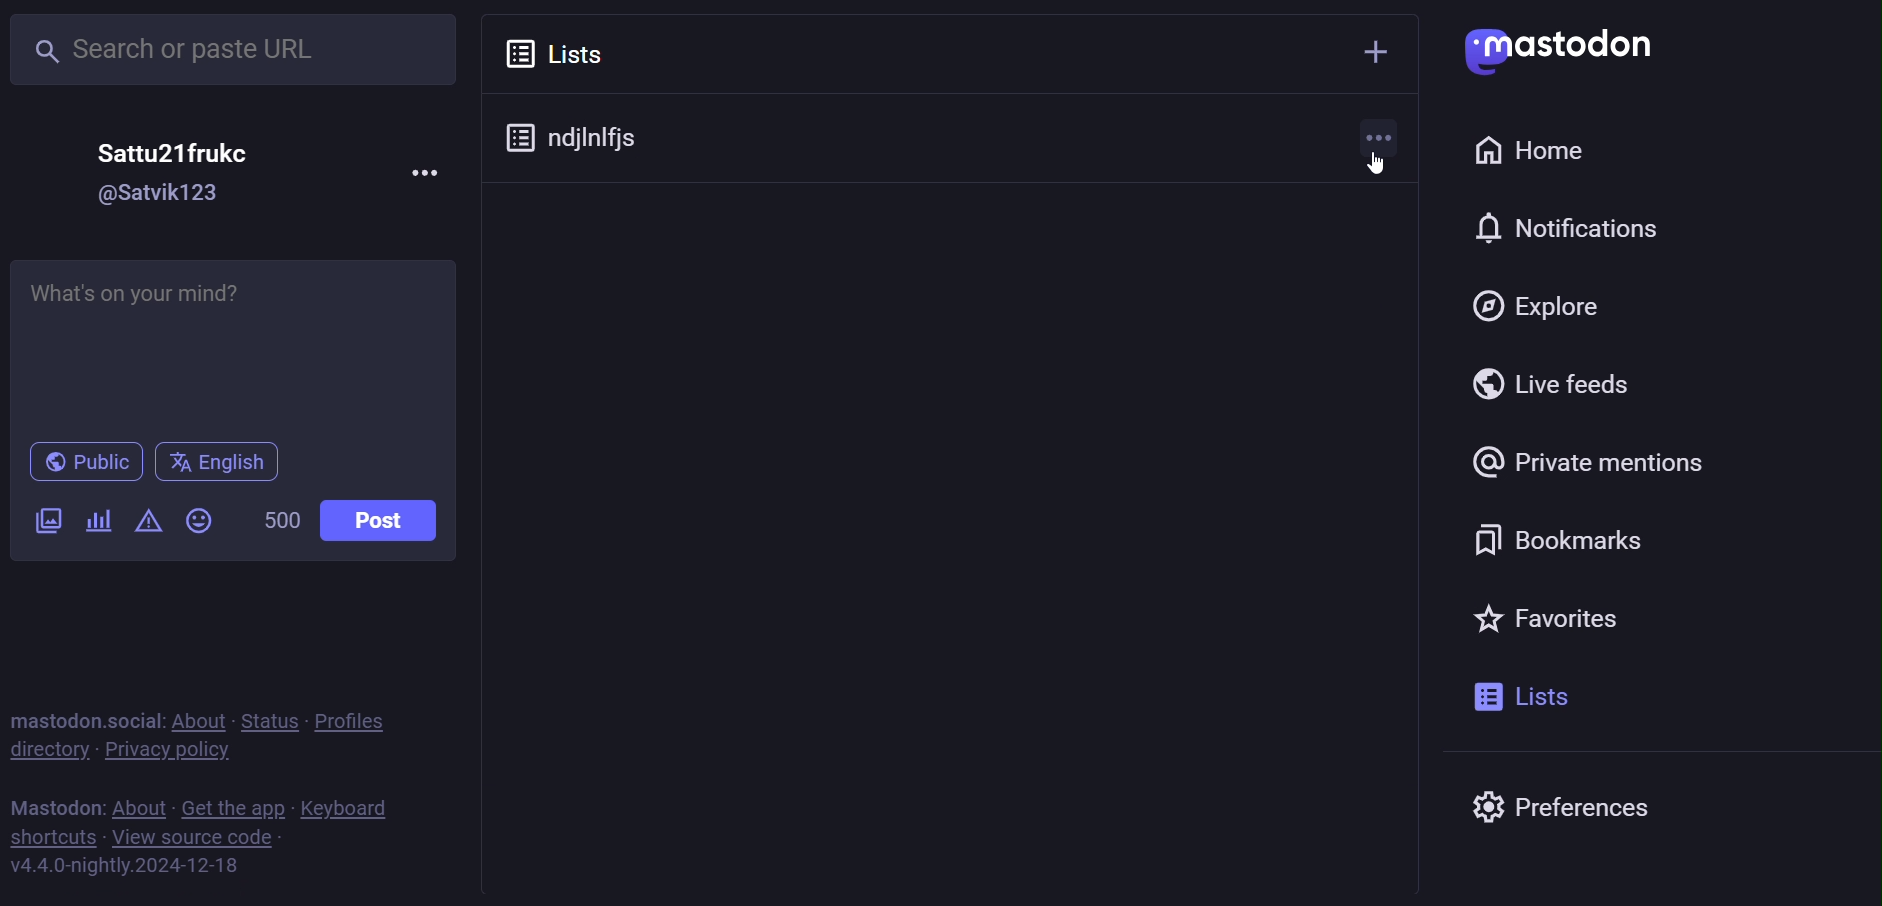 The image size is (1882, 906). I want to click on about, so click(198, 718).